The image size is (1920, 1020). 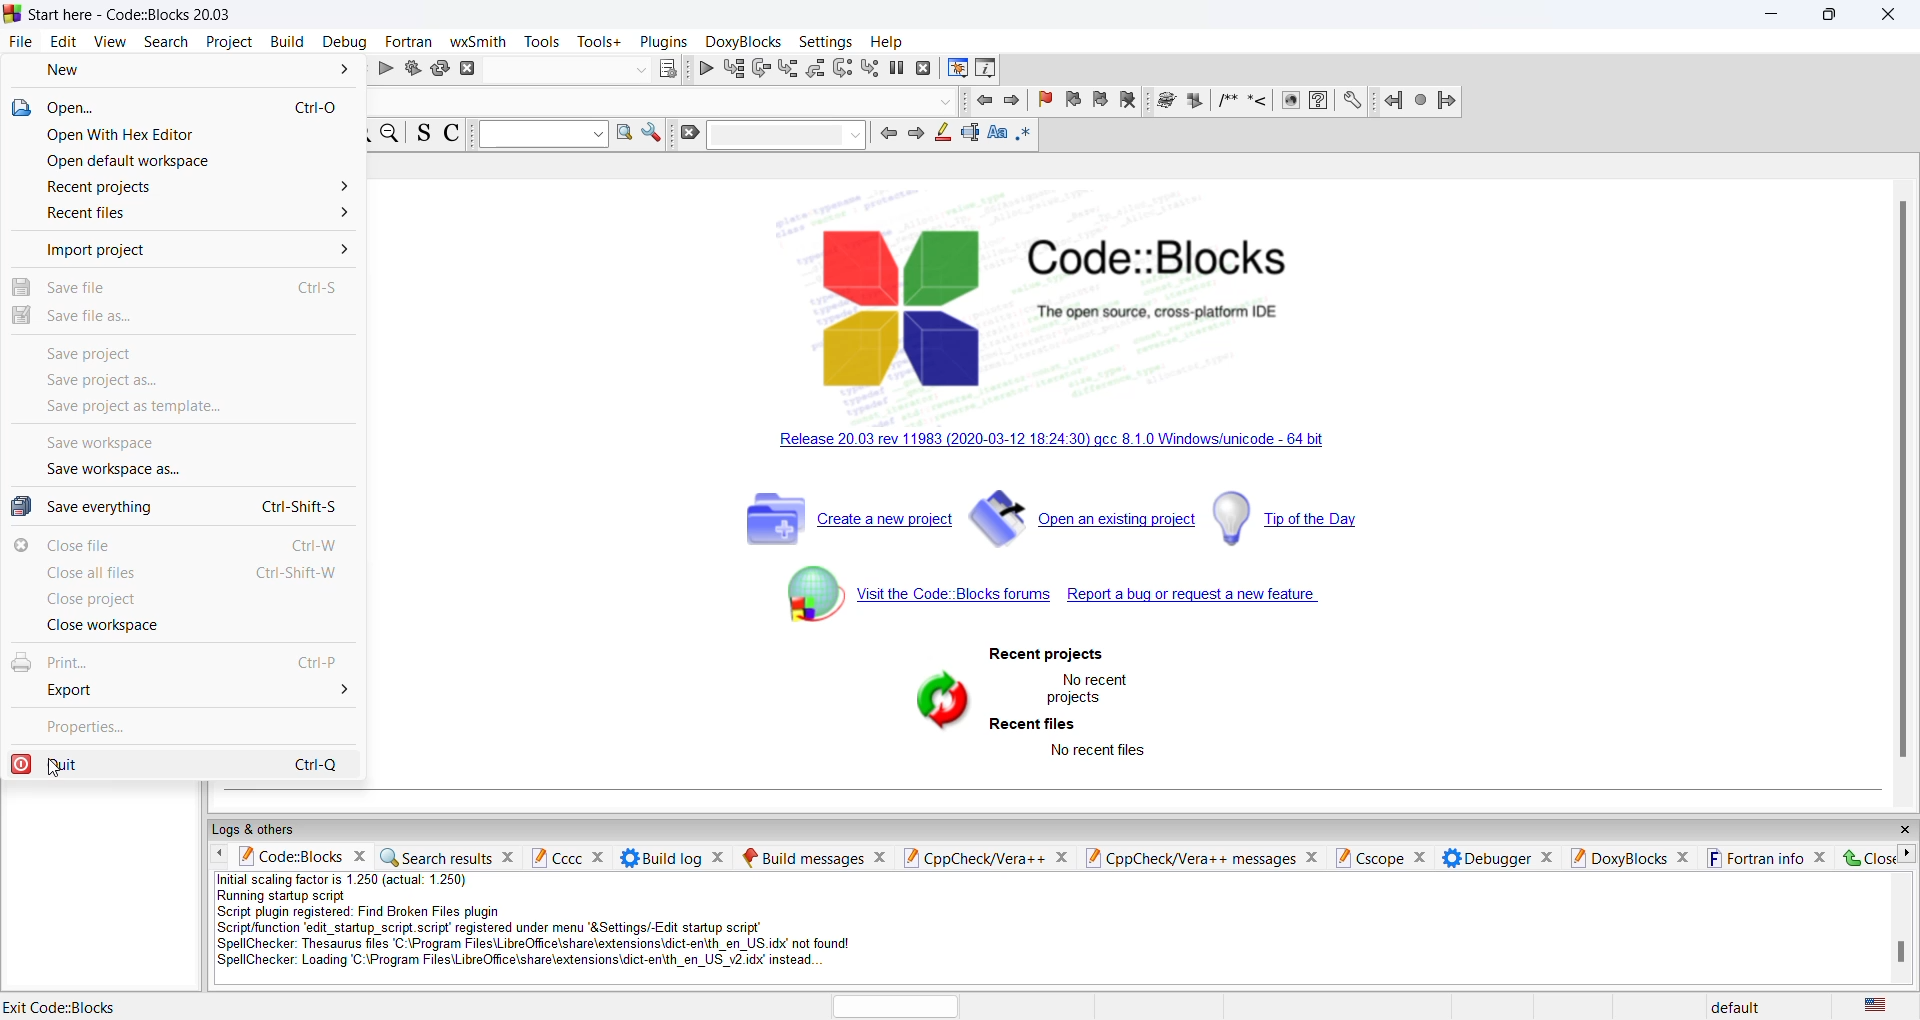 I want to click on Close all files, so click(x=94, y=573).